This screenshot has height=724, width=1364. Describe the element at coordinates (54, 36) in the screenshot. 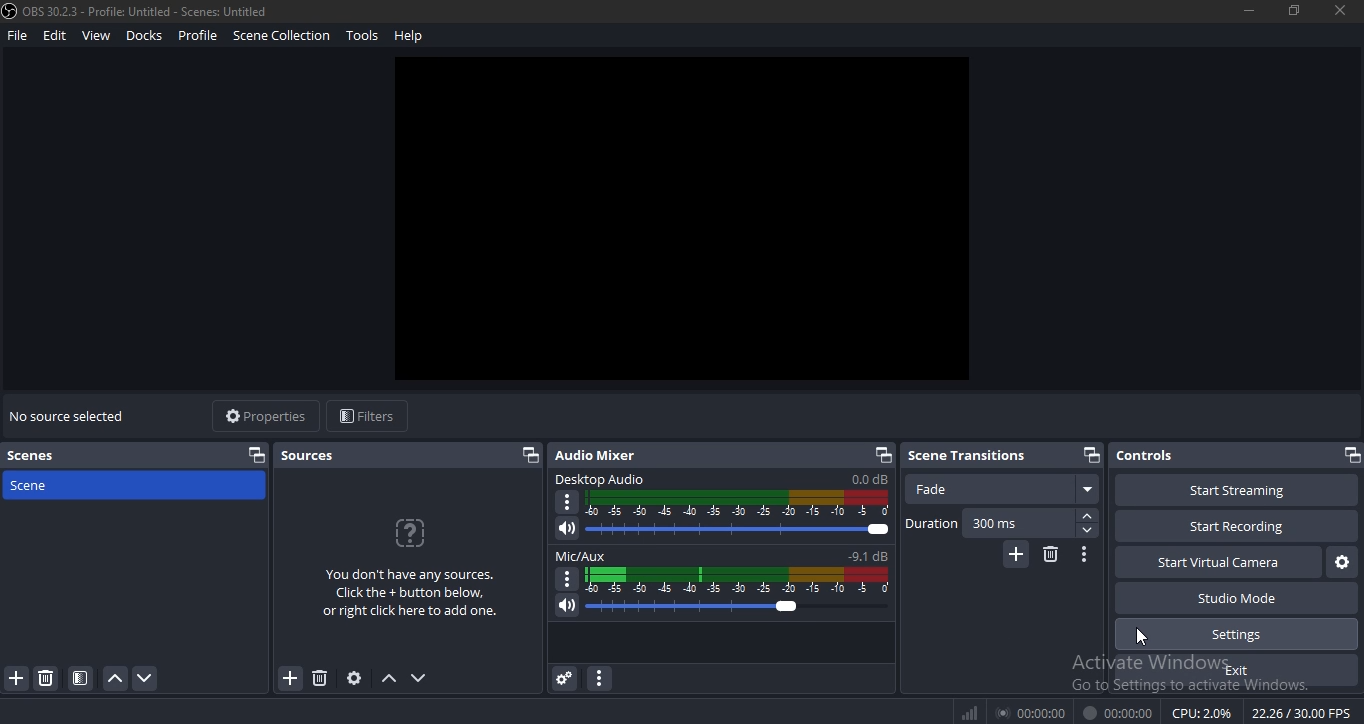

I see `edit` at that location.